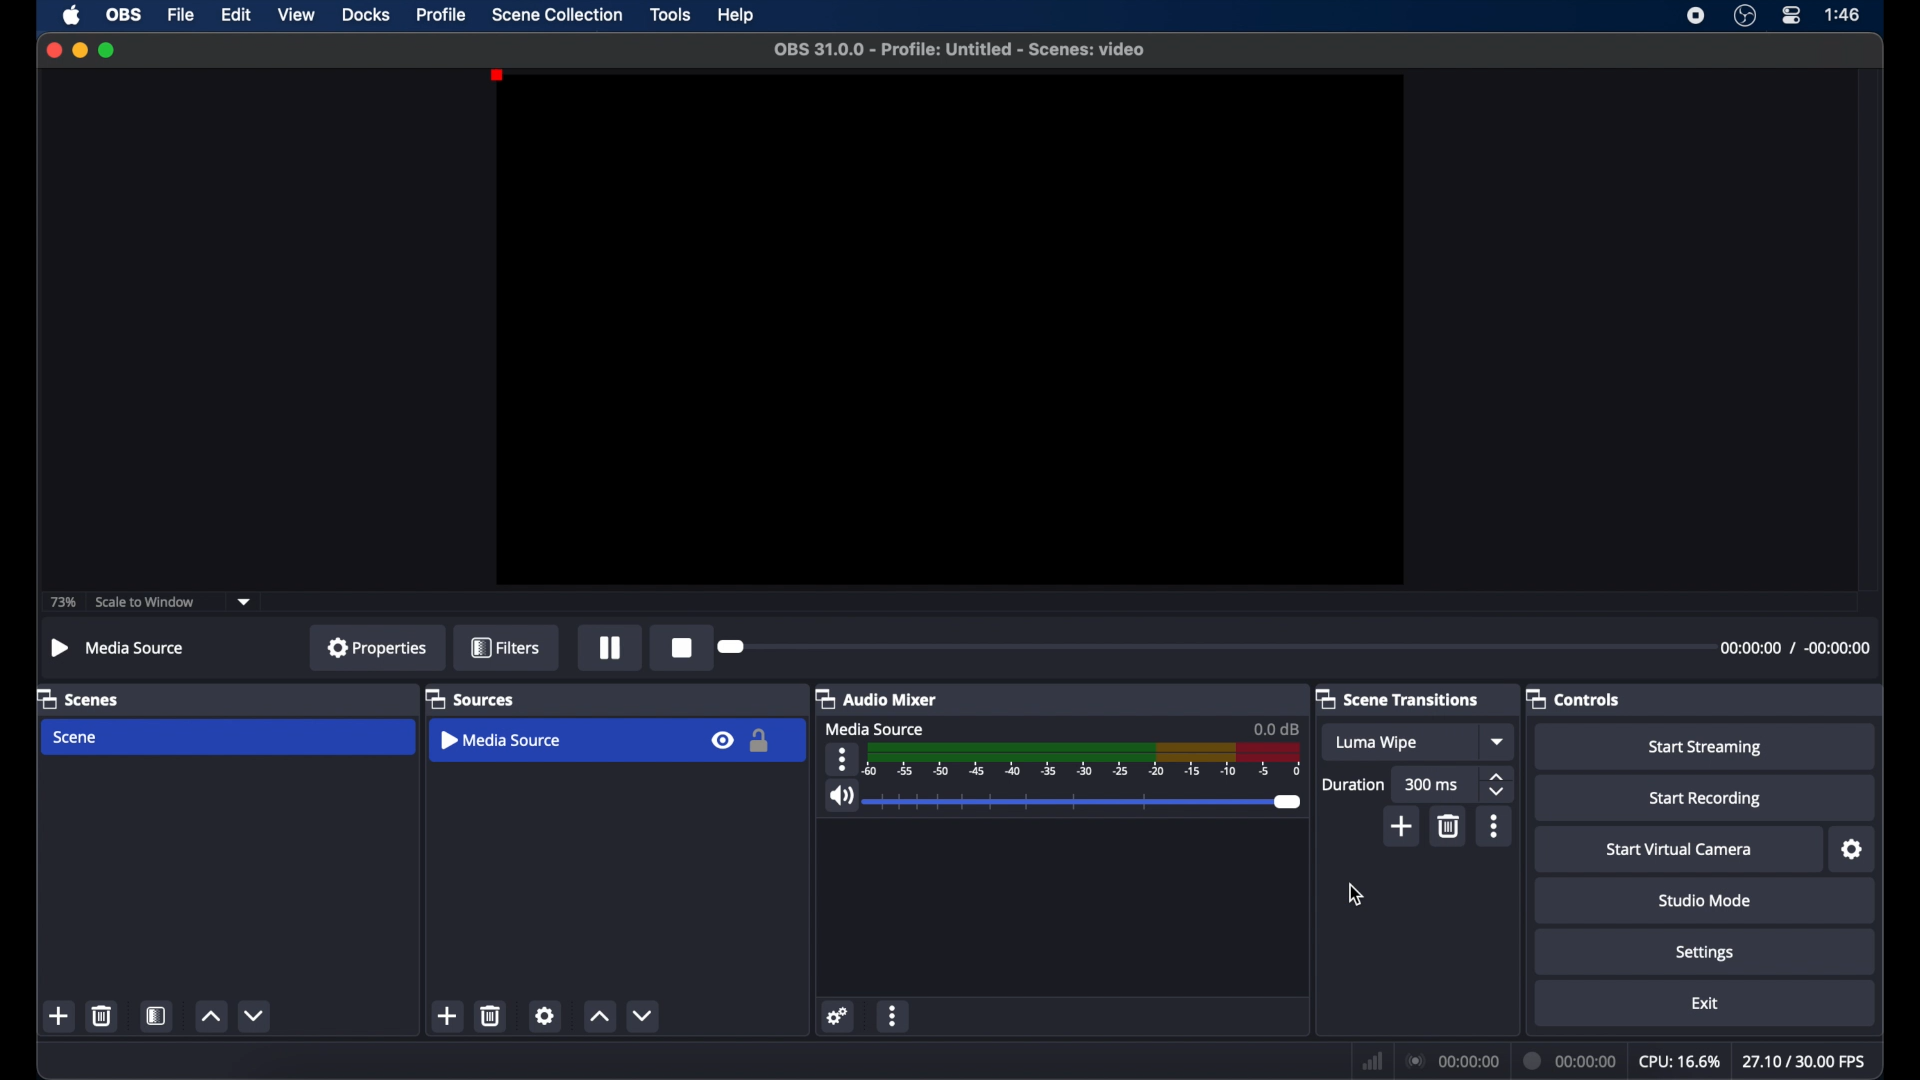 This screenshot has width=1920, height=1080. Describe the element at coordinates (118, 648) in the screenshot. I see `no source selected` at that location.